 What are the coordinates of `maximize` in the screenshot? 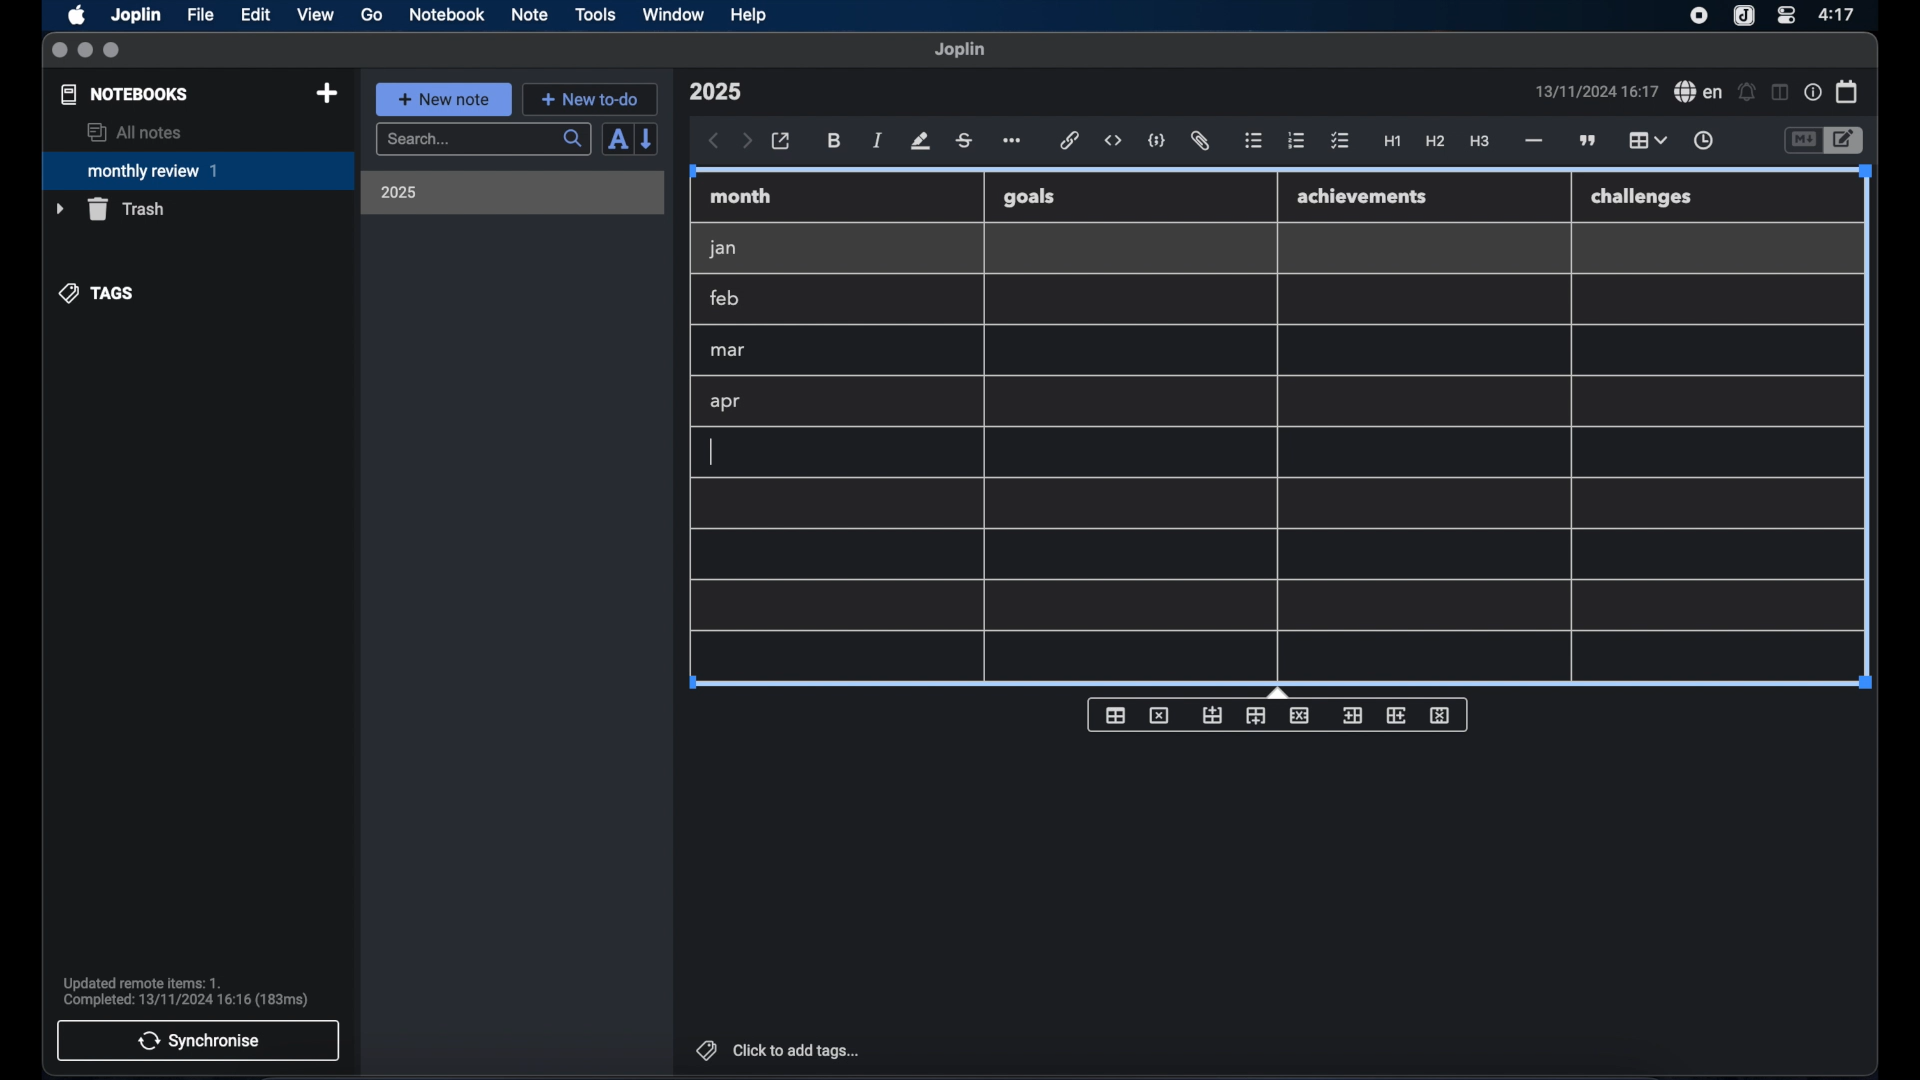 It's located at (113, 51).